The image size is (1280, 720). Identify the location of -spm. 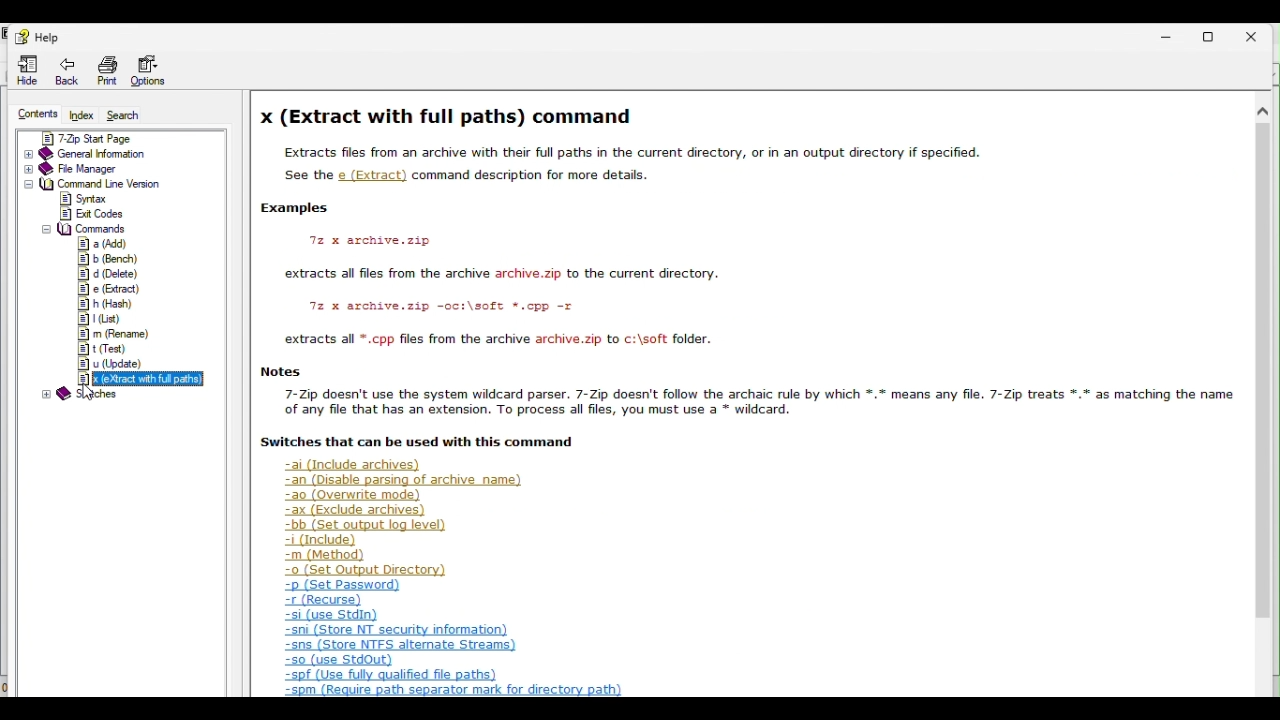
(454, 691).